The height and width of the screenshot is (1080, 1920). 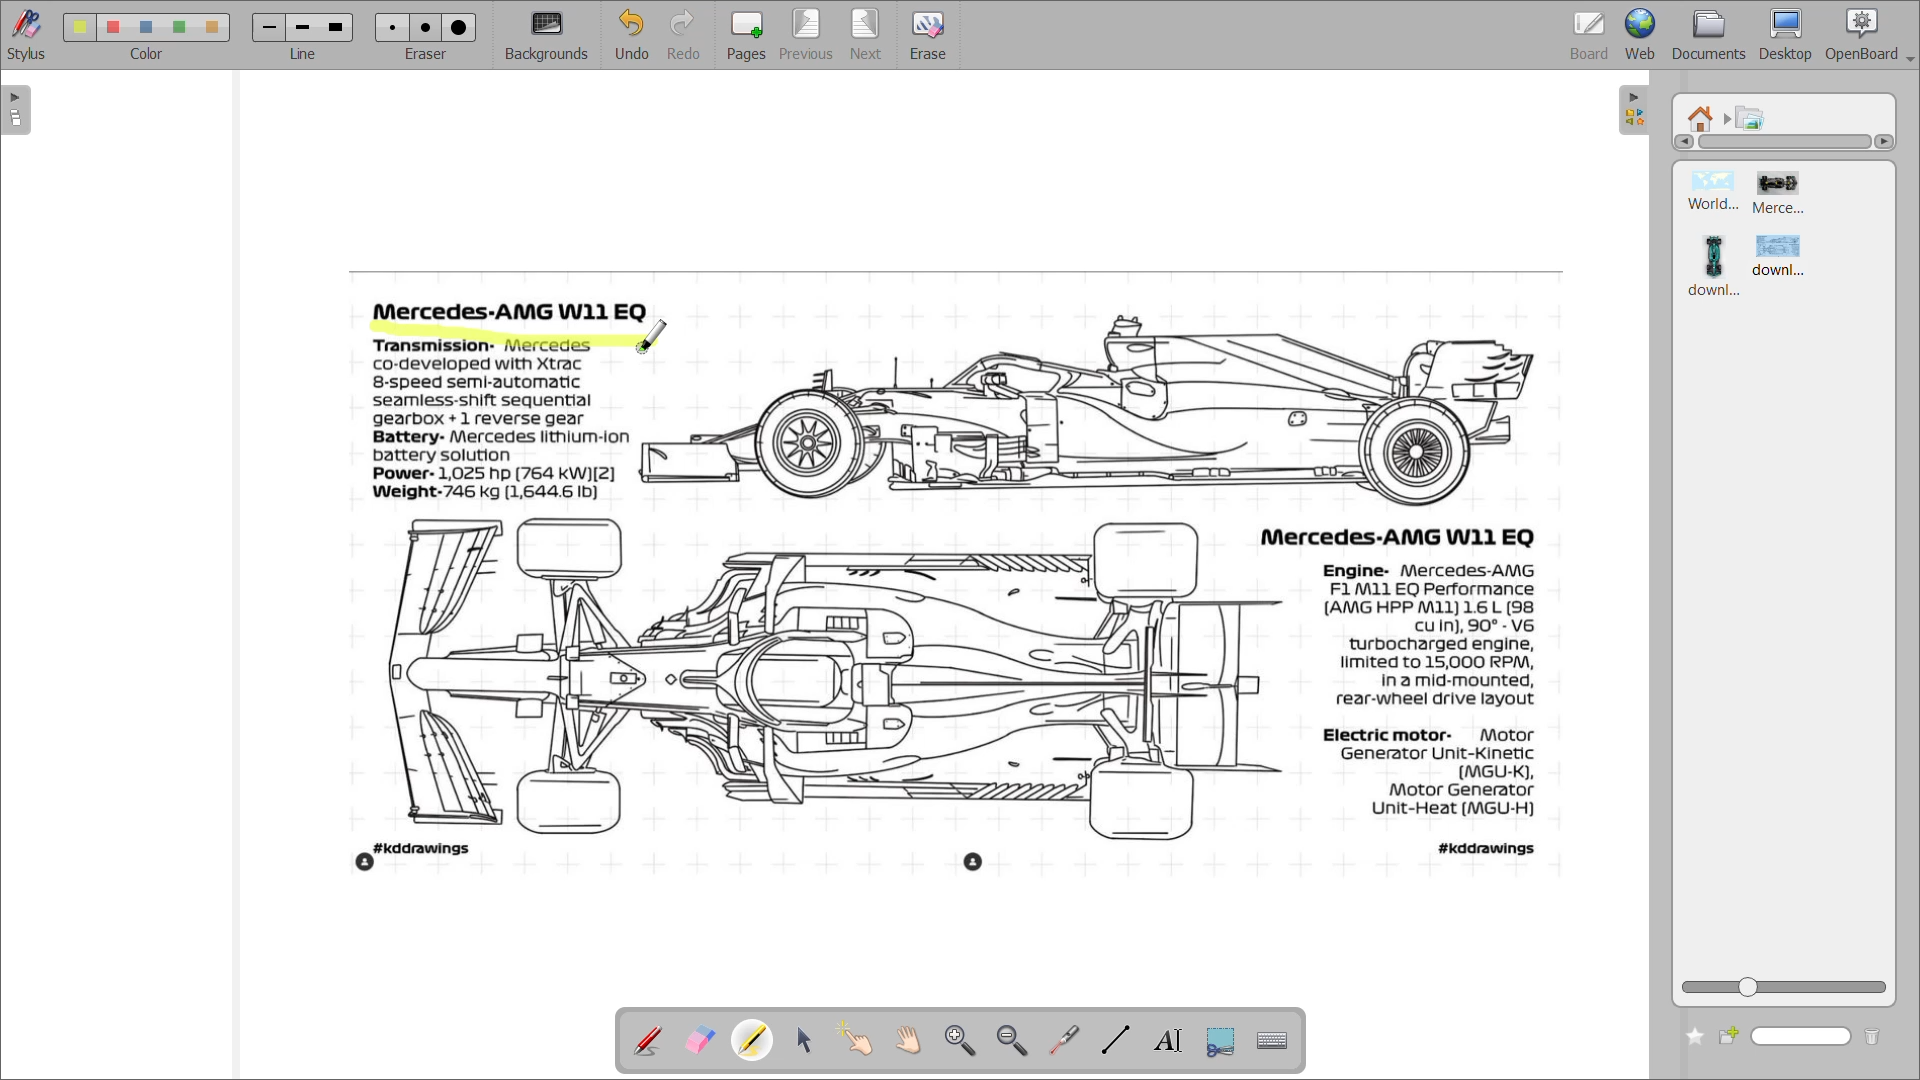 I want to click on annotate document, so click(x=651, y=1039).